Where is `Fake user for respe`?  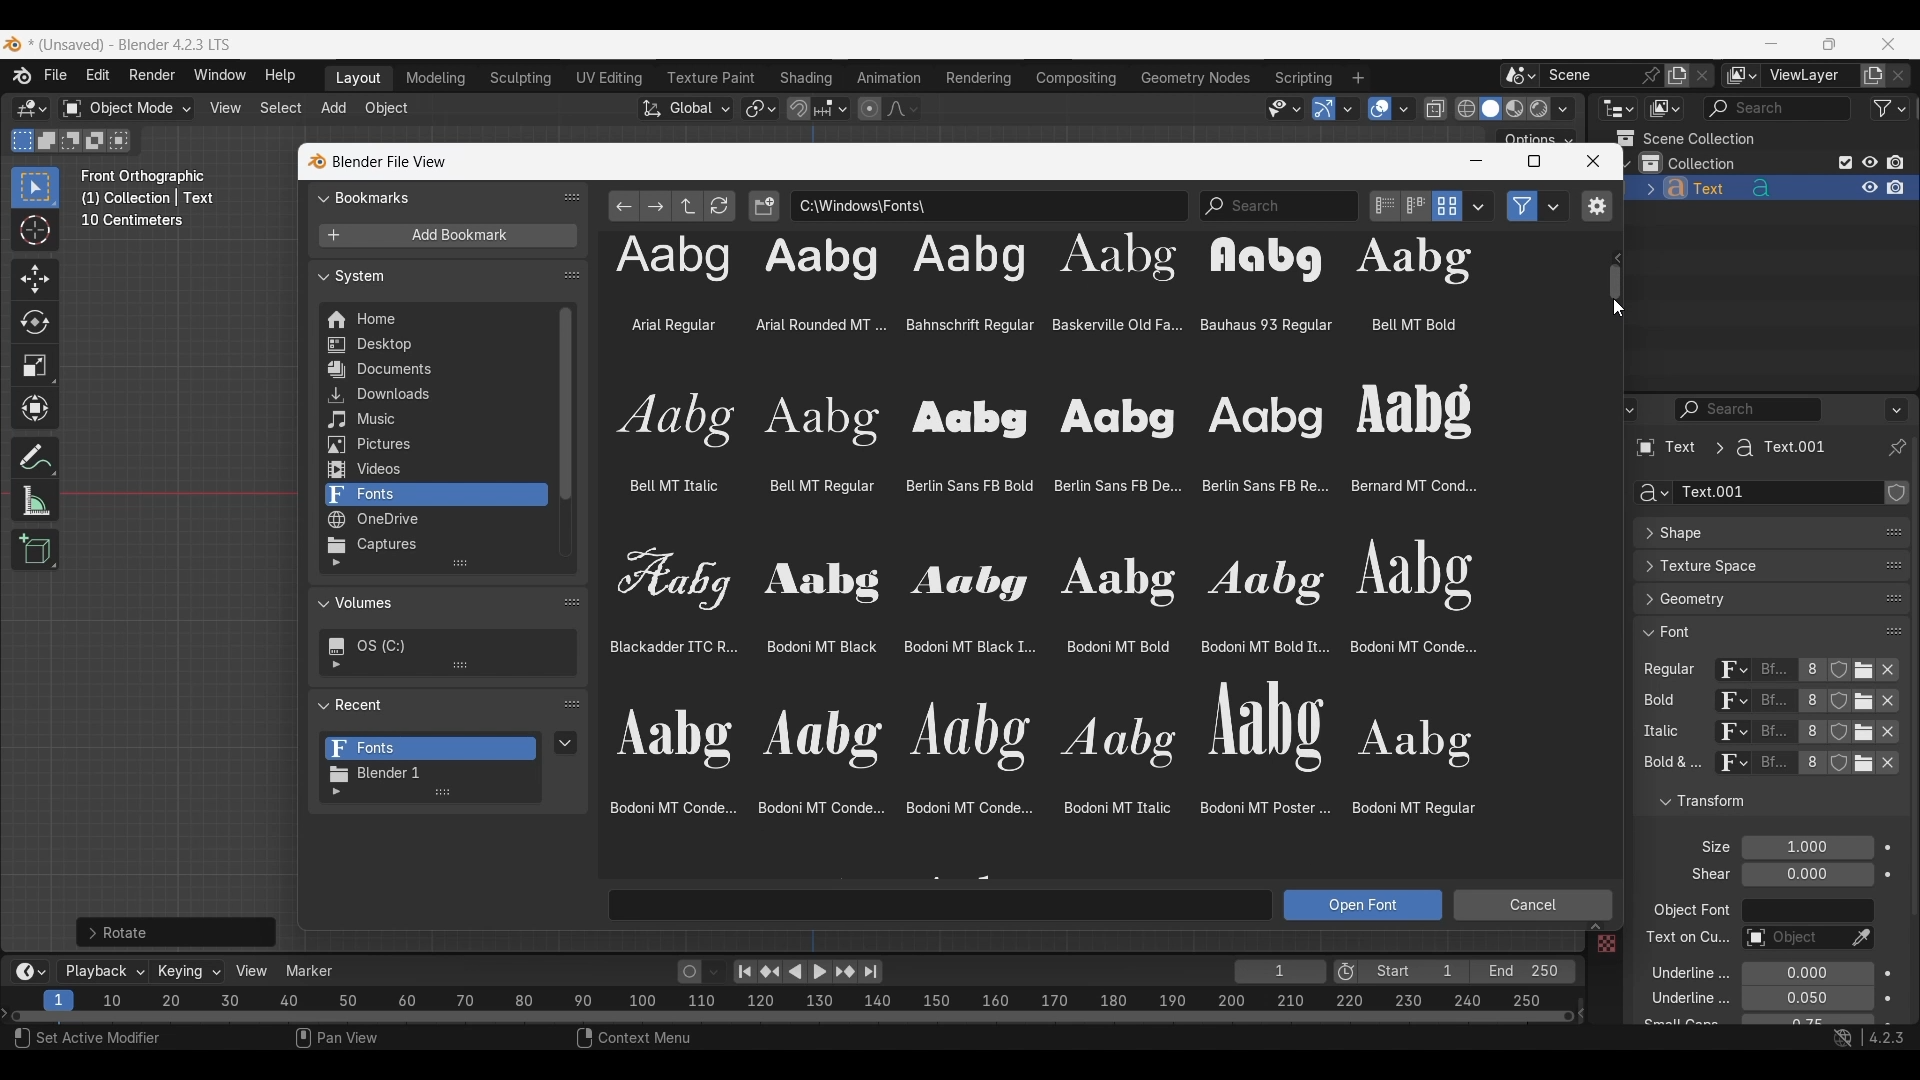 Fake user for respe is located at coordinates (1838, 674).